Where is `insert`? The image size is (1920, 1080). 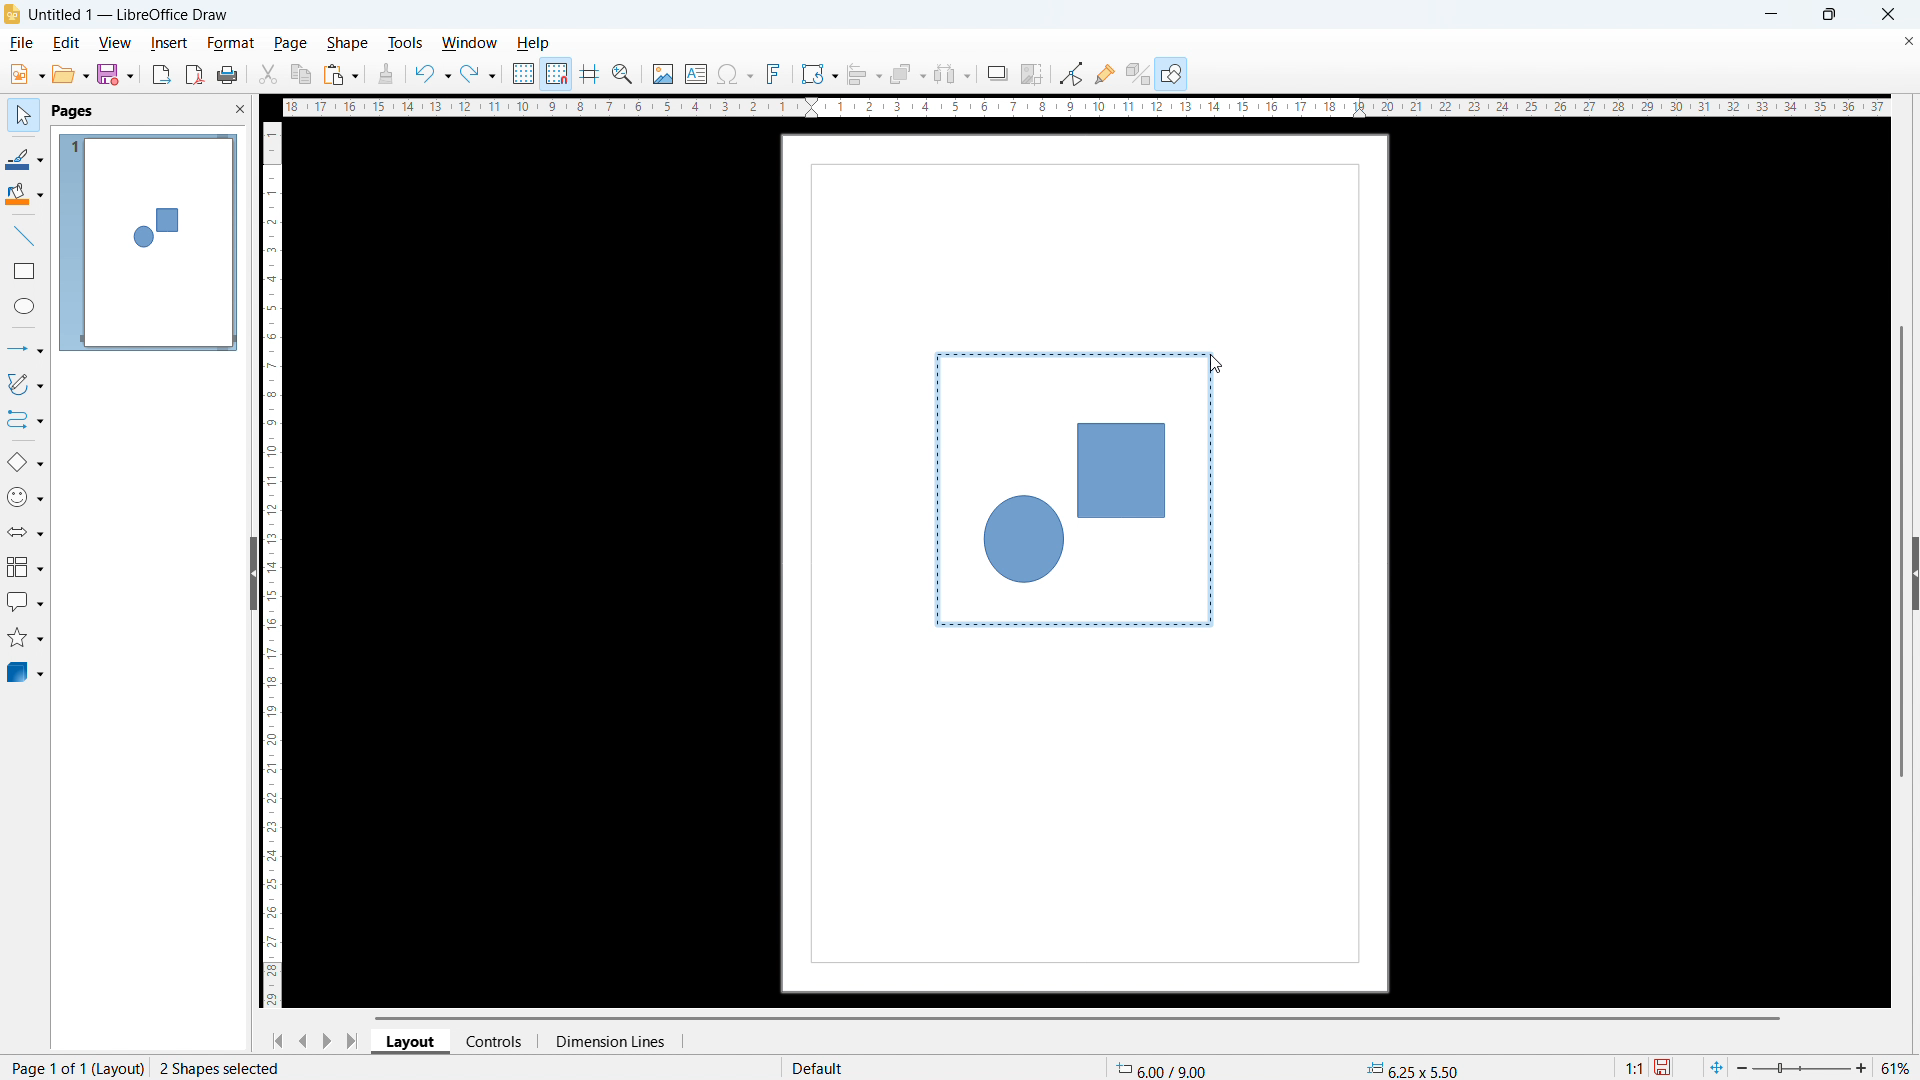 insert is located at coordinates (169, 43).